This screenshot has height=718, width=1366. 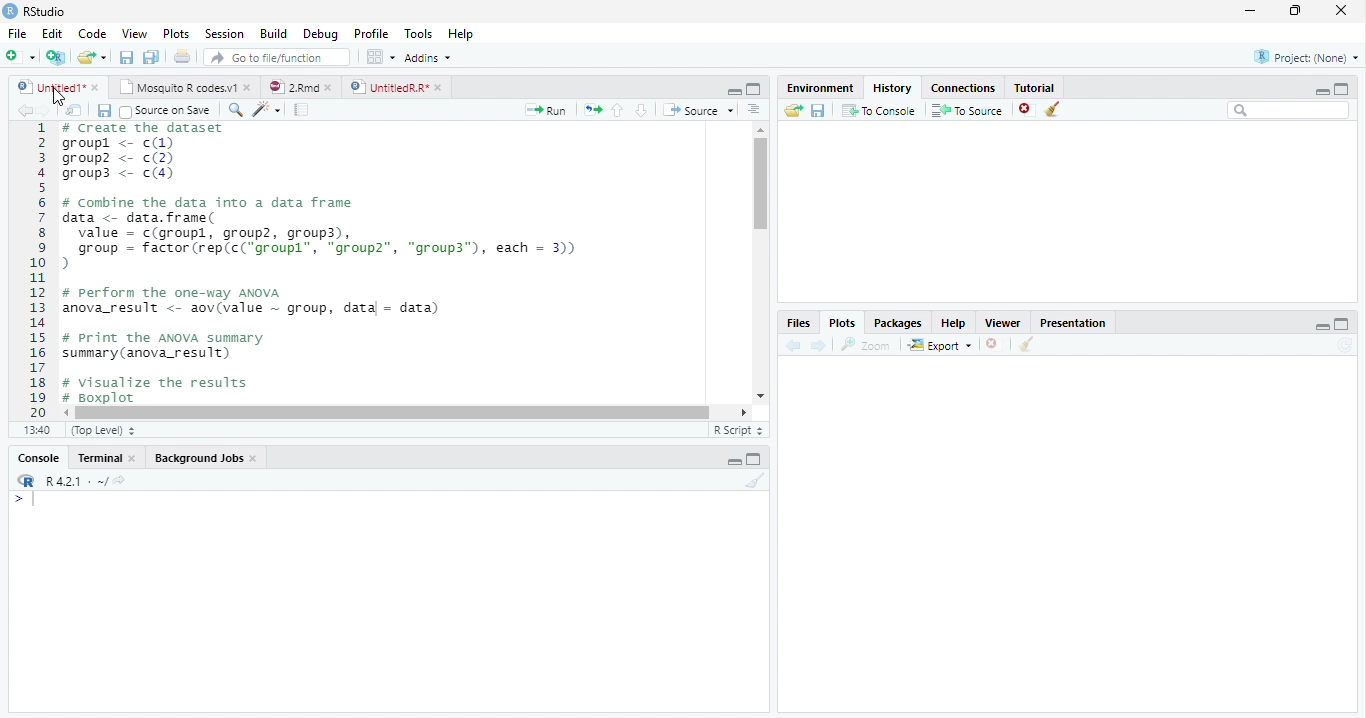 What do you see at coordinates (234, 111) in the screenshot?
I see `Zoom In` at bounding box center [234, 111].